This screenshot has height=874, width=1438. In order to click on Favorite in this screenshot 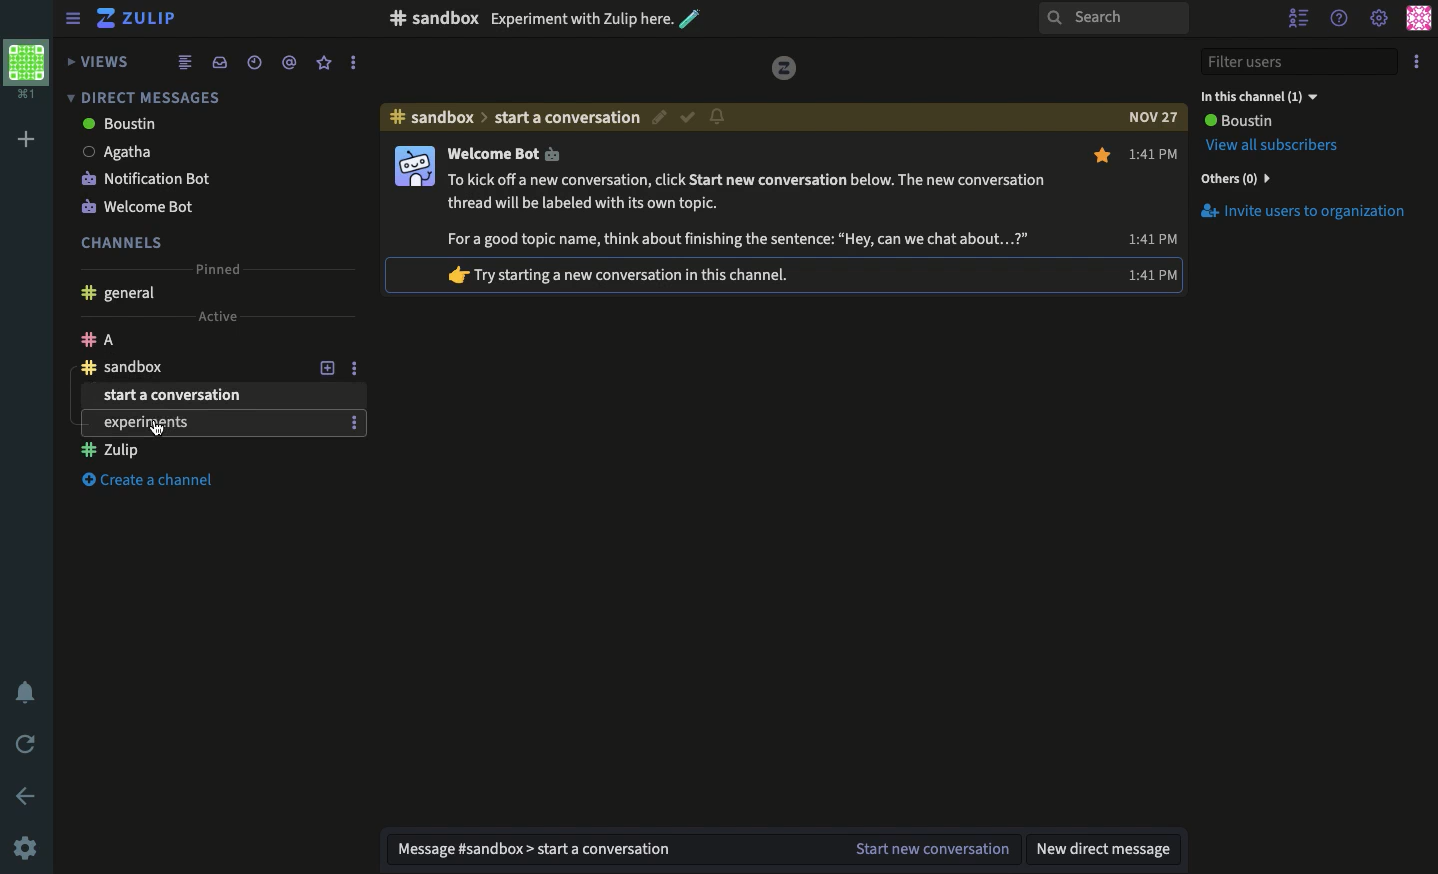, I will do `click(325, 62)`.